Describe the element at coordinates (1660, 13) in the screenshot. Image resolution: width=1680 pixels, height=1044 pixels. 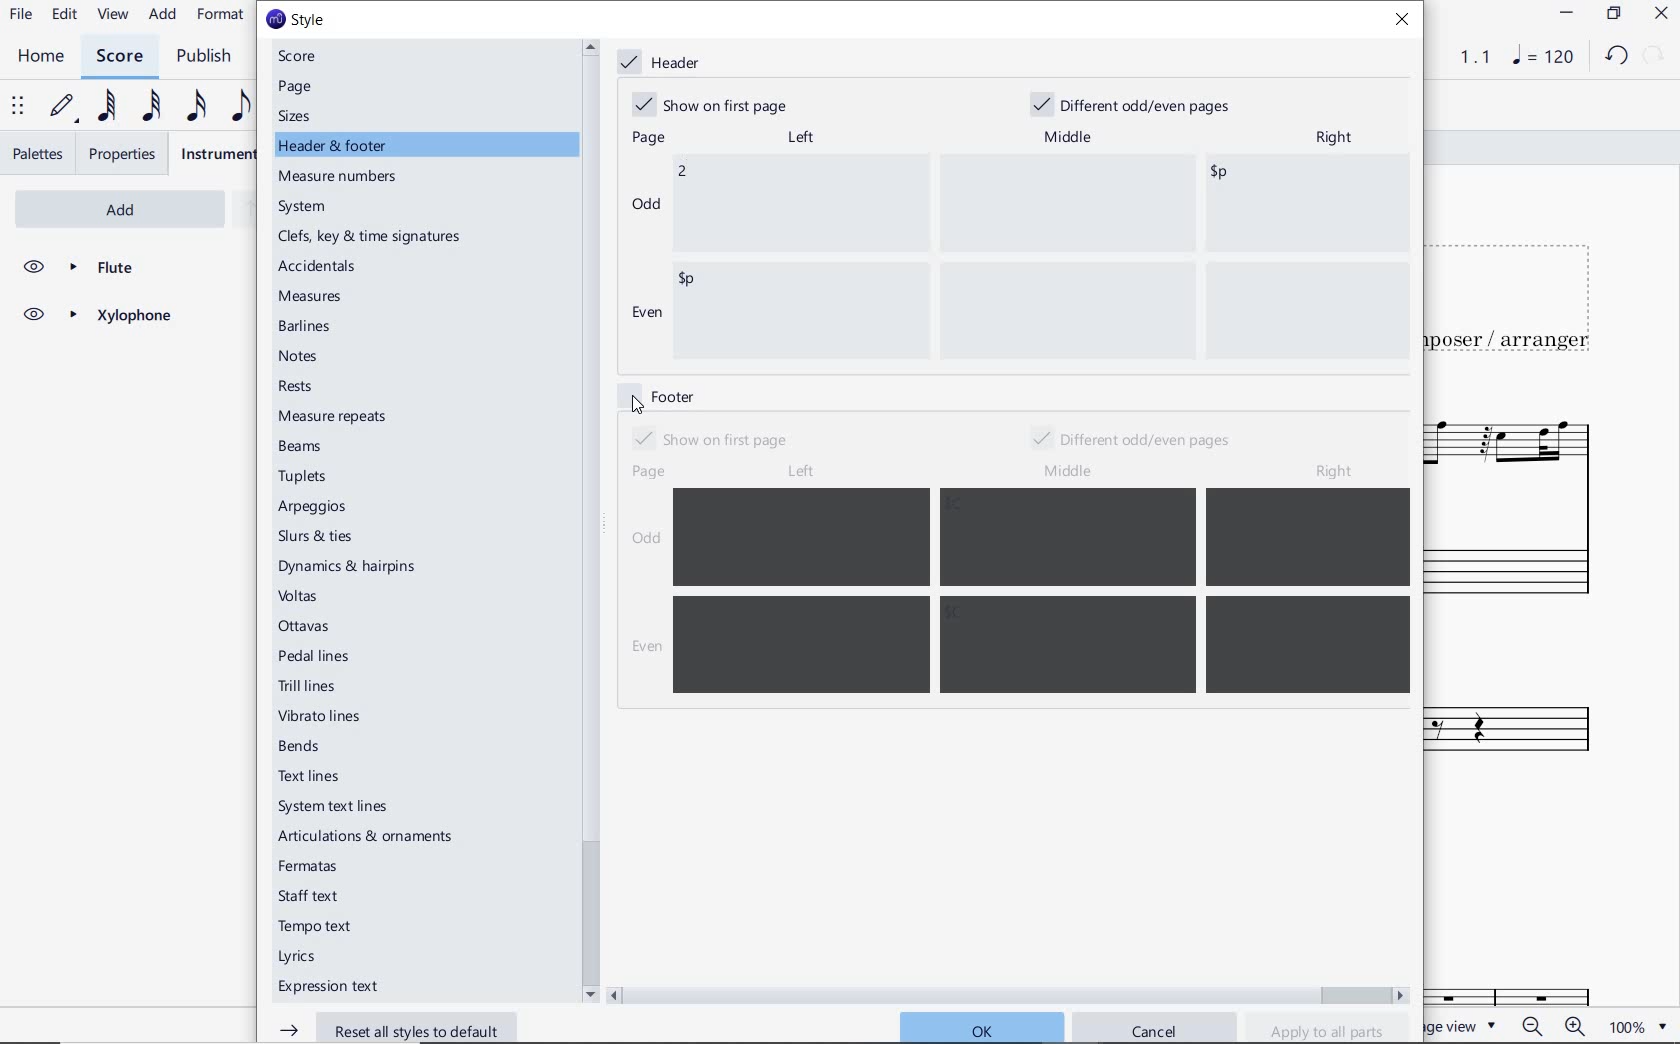
I see `CLOSE` at that location.